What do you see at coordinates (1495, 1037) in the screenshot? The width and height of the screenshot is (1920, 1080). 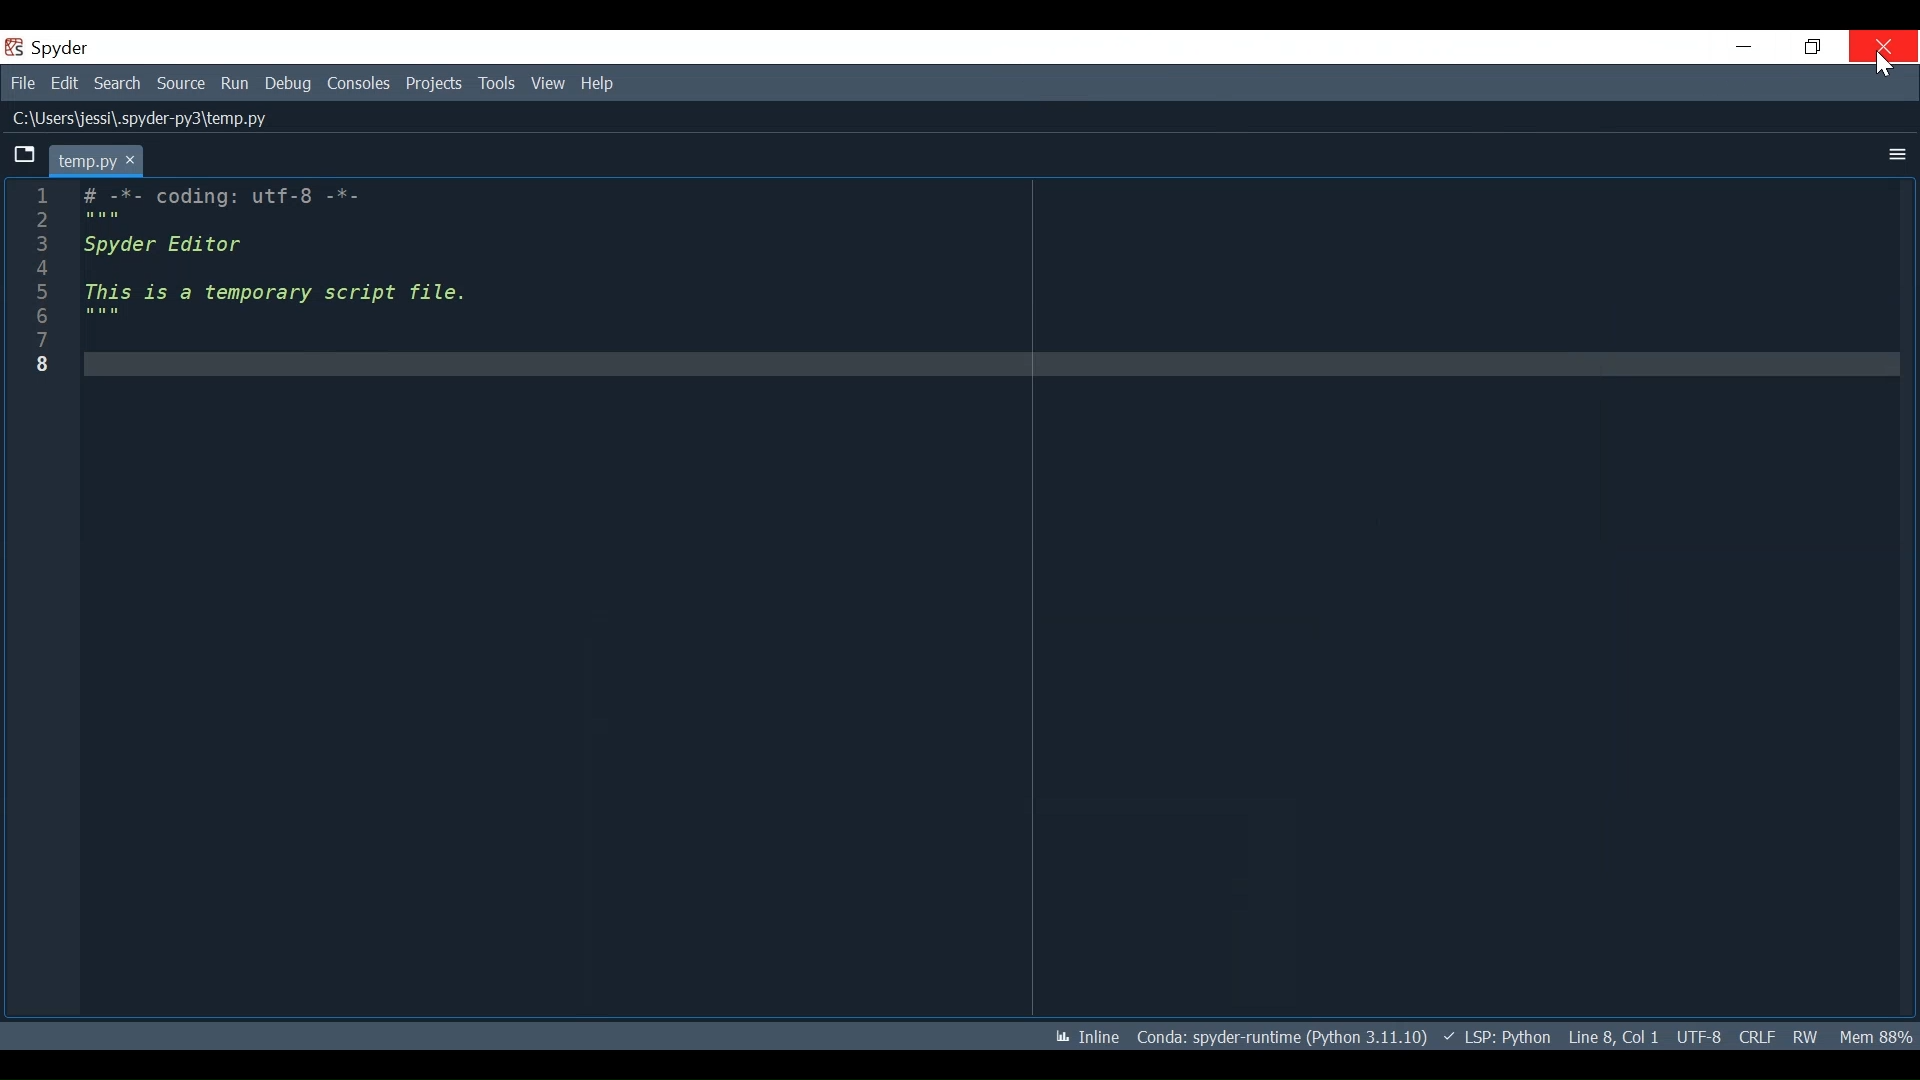 I see `LSP Python` at bounding box center [1495, 1037].